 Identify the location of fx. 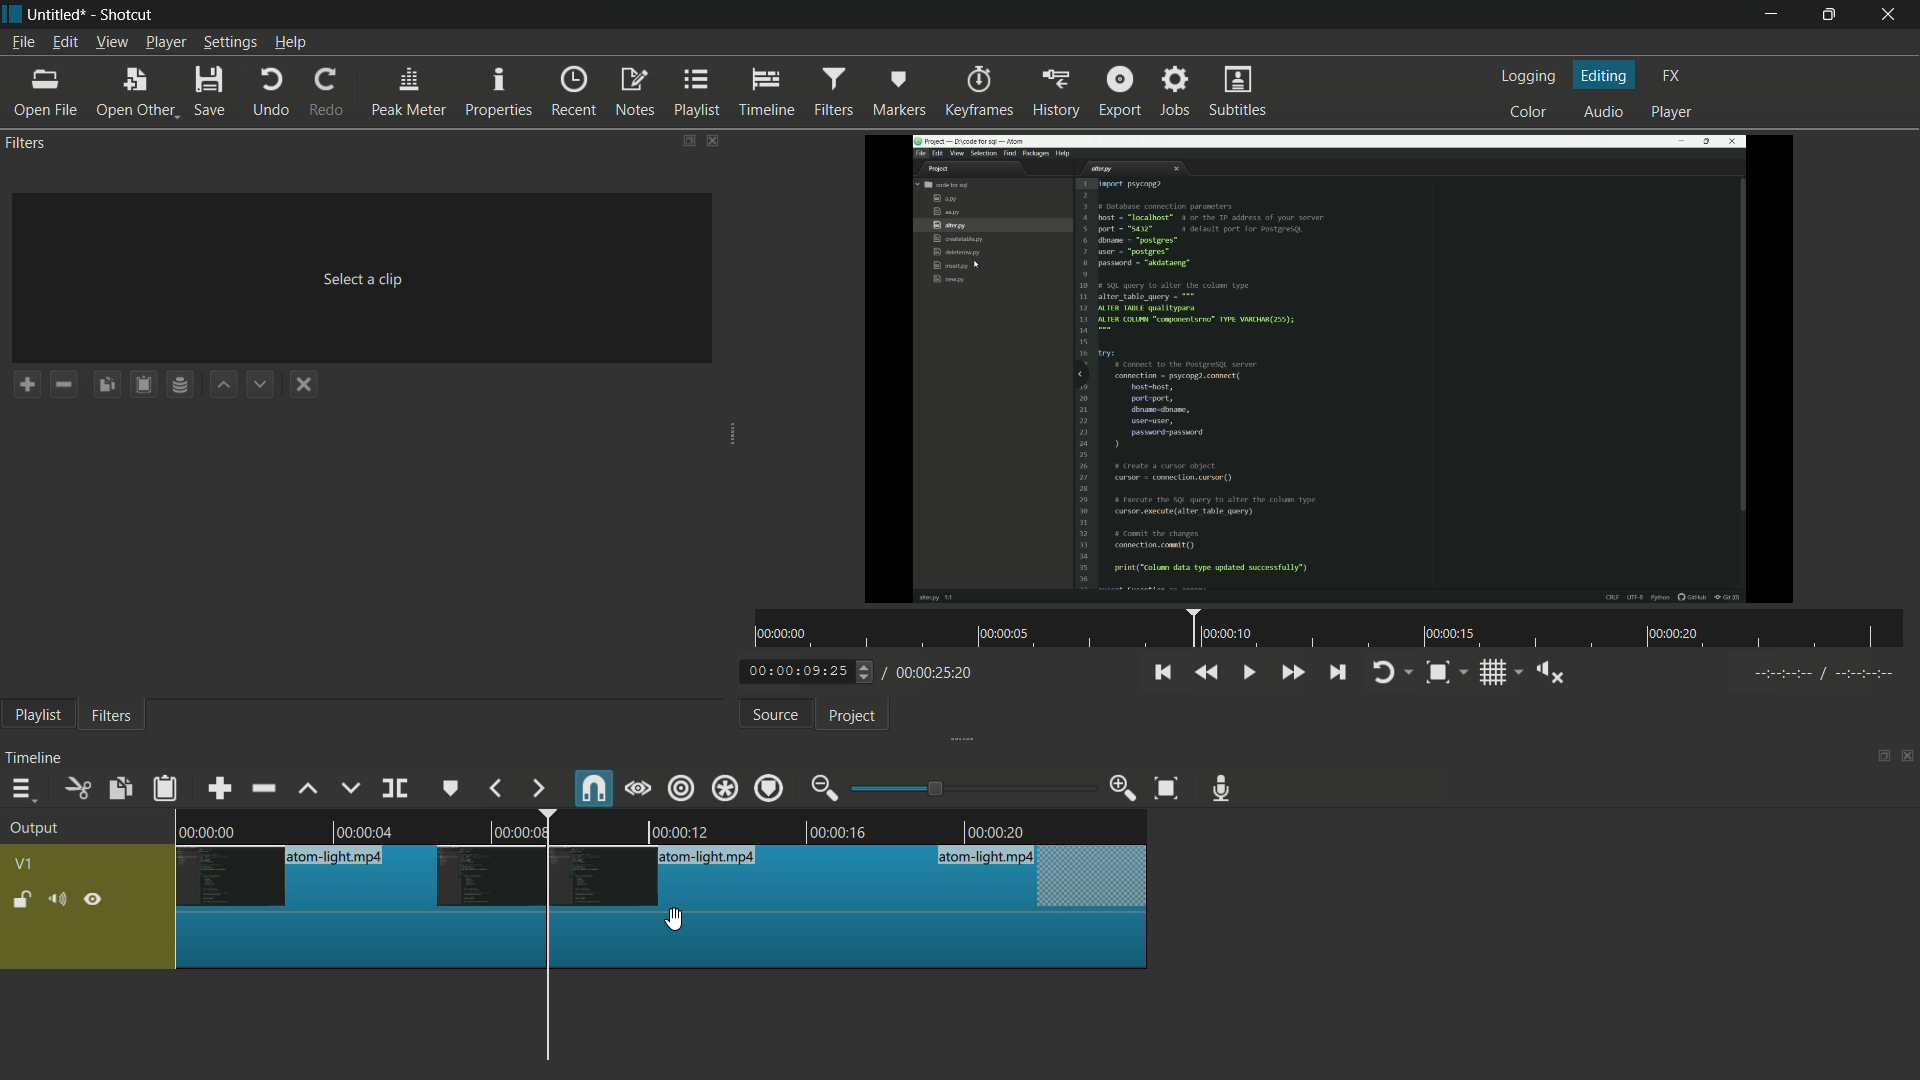
(1671, 76).